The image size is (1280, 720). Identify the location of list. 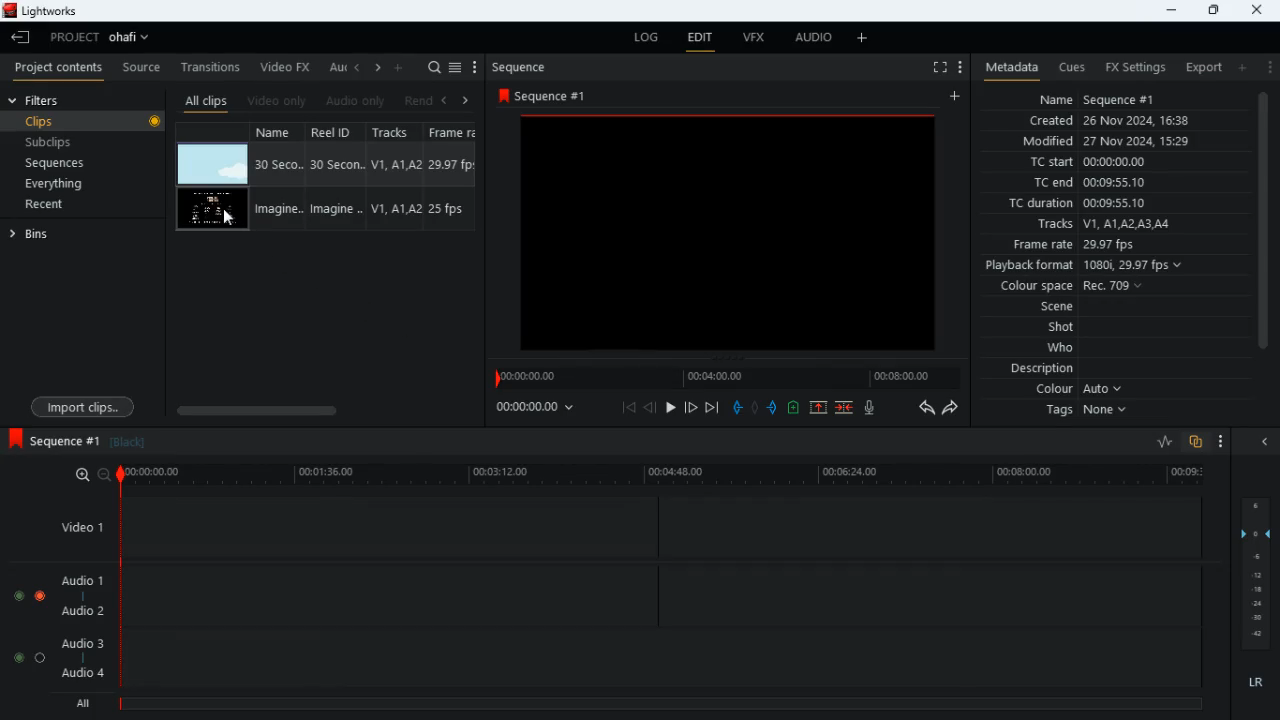
(455, 68).